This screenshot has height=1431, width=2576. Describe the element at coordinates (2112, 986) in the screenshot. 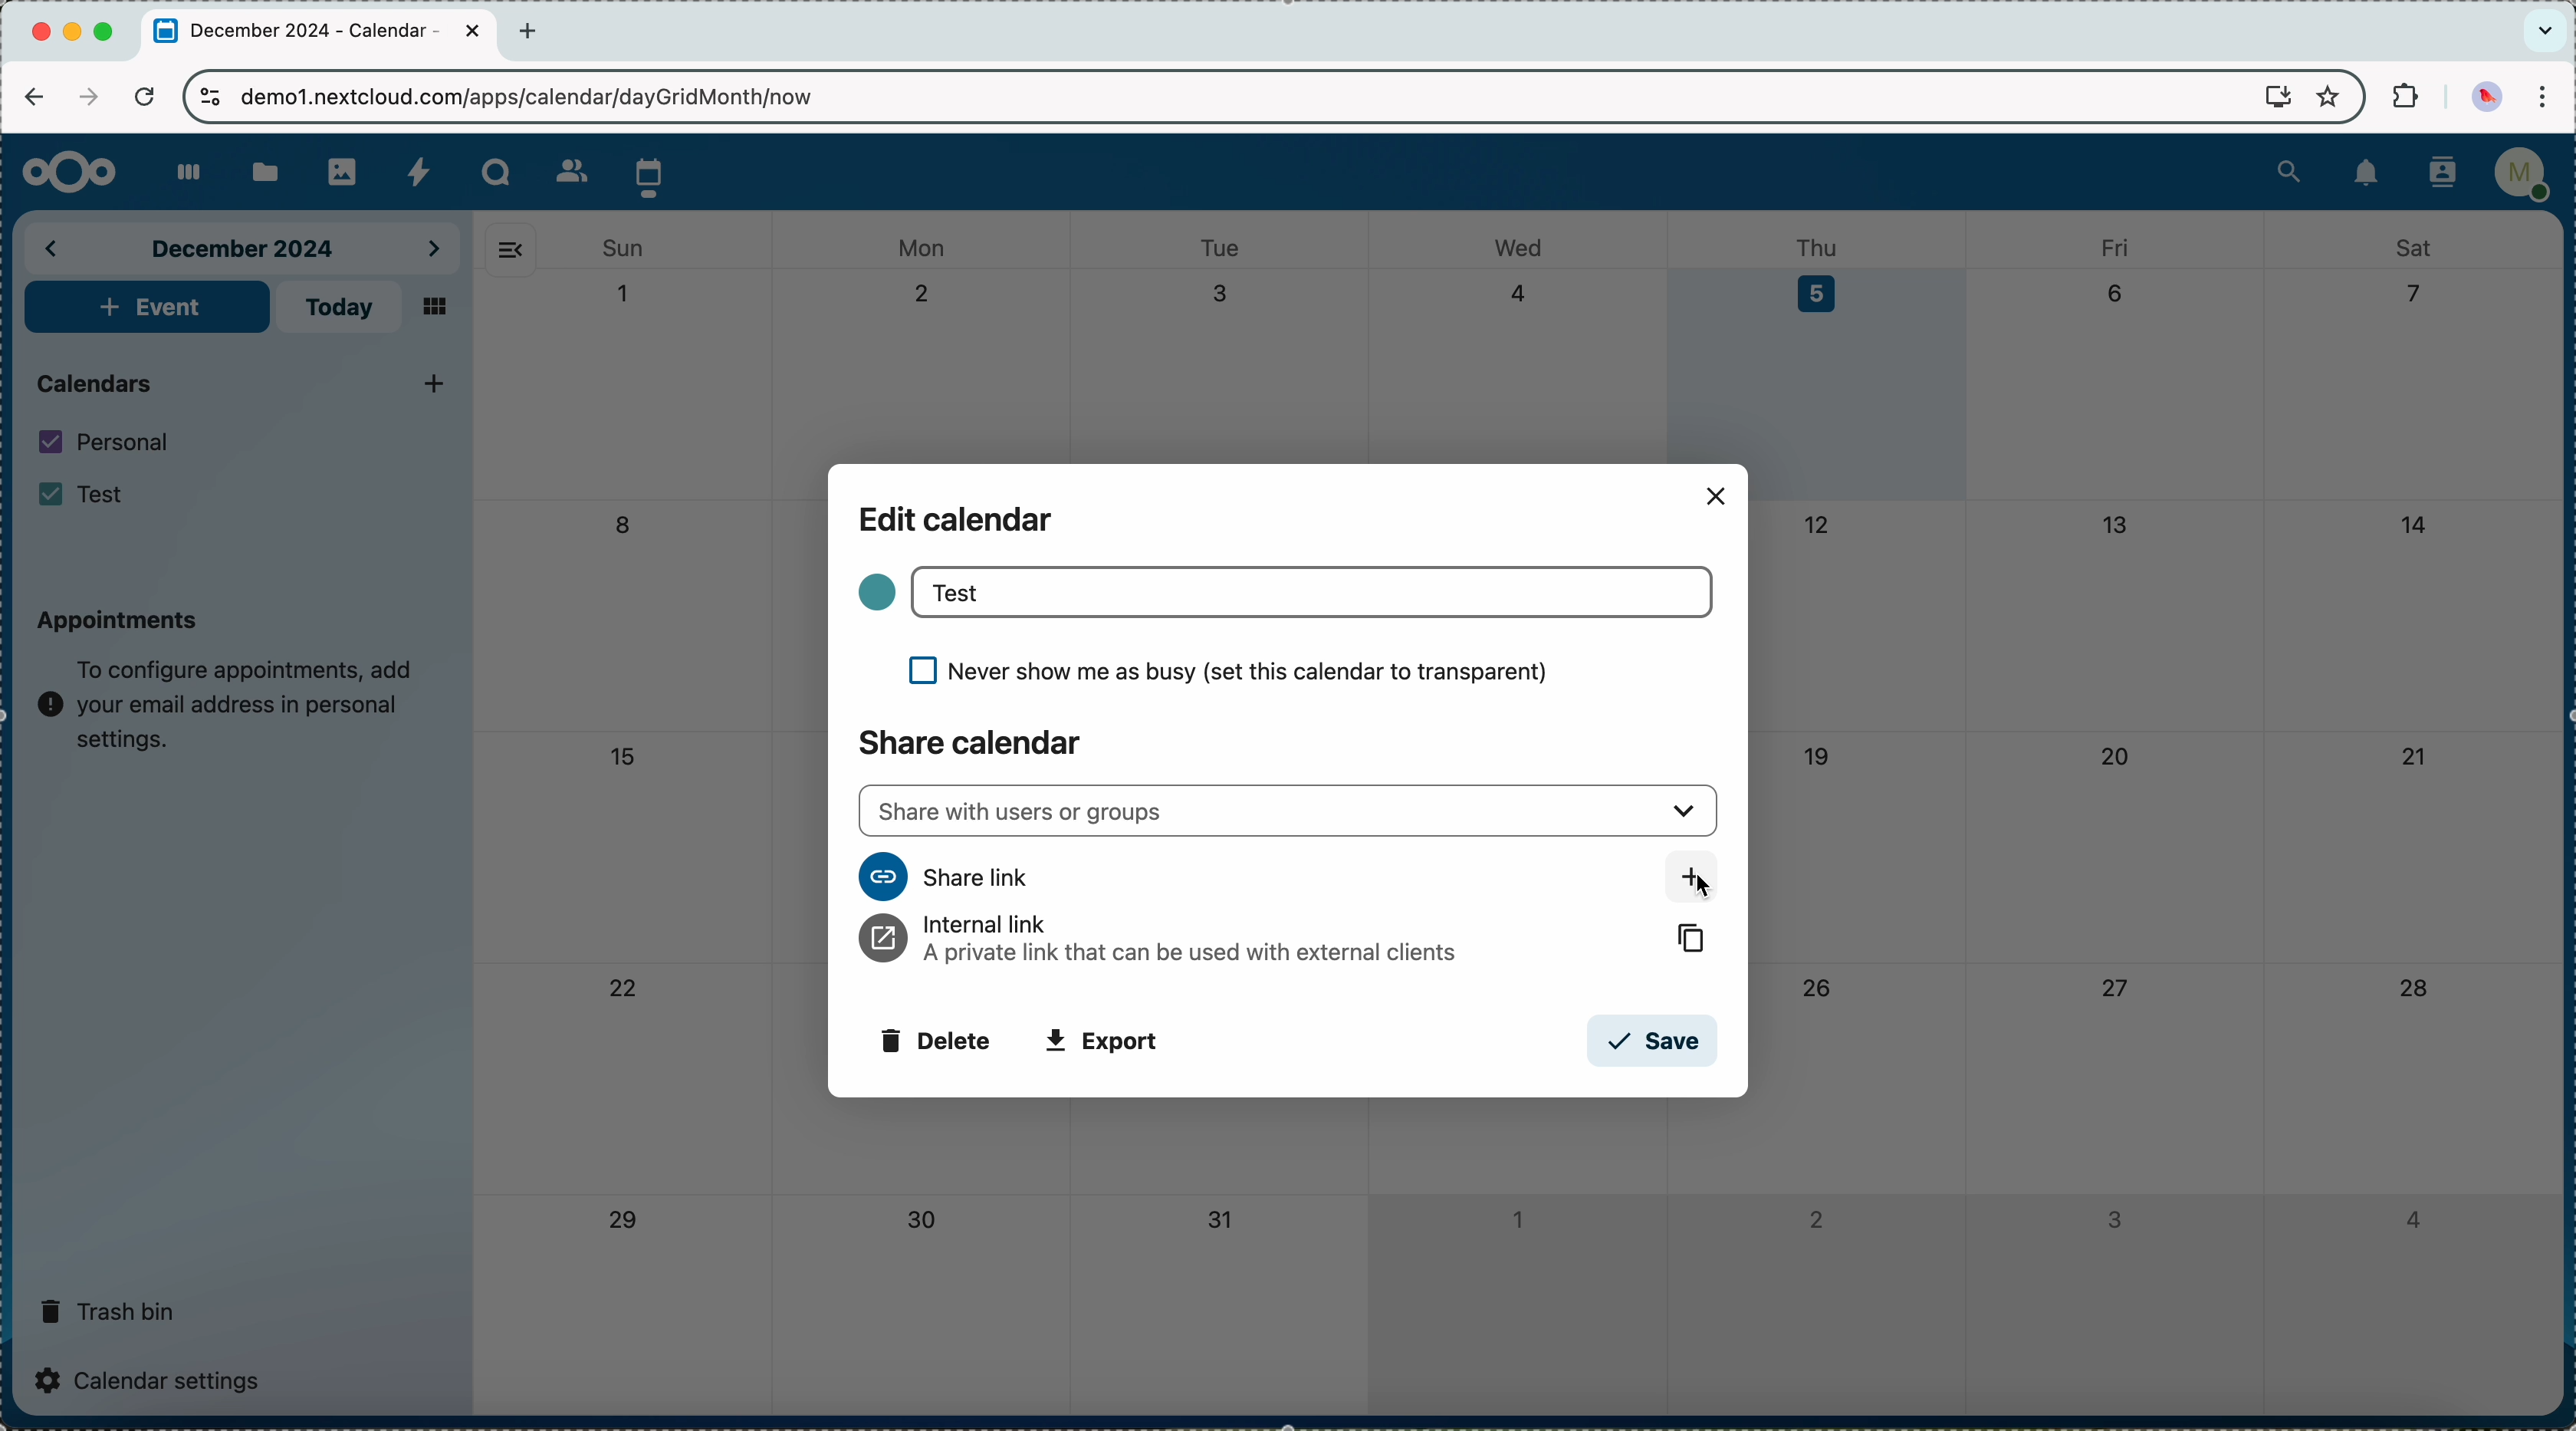

I see `27` at that location.